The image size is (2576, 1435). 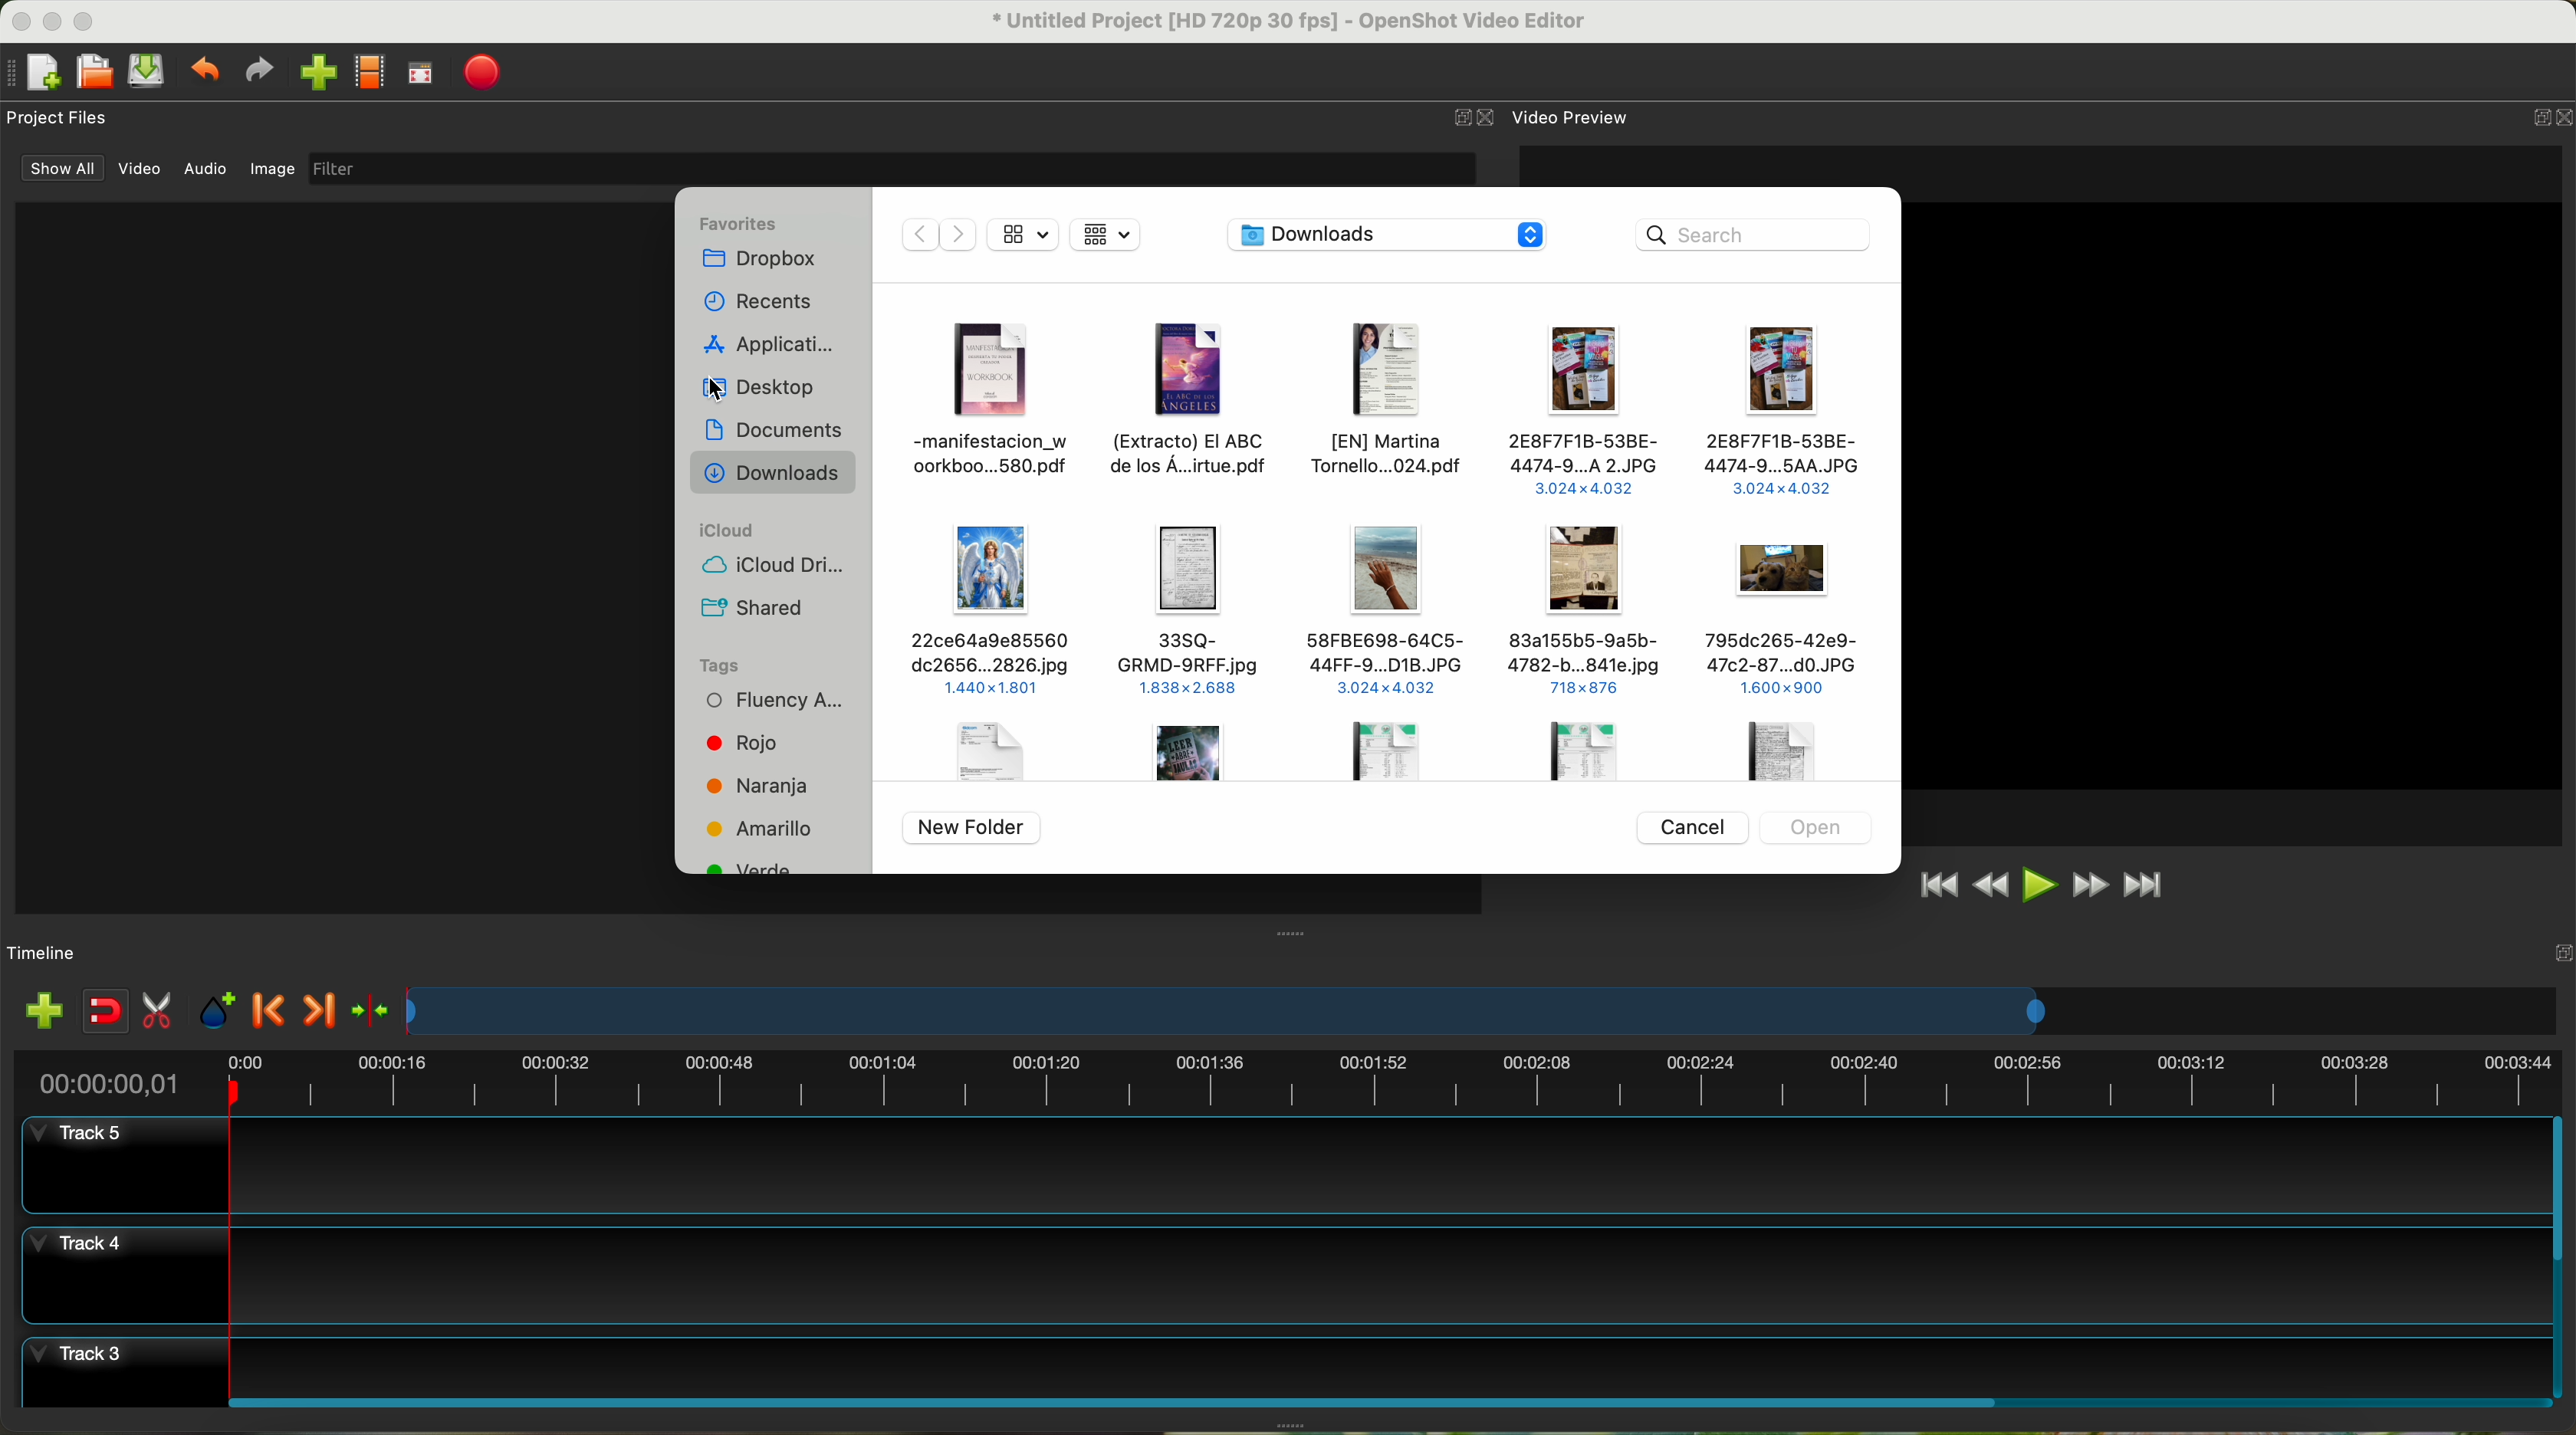 I want to click on show all, so click(x=58, y=168).